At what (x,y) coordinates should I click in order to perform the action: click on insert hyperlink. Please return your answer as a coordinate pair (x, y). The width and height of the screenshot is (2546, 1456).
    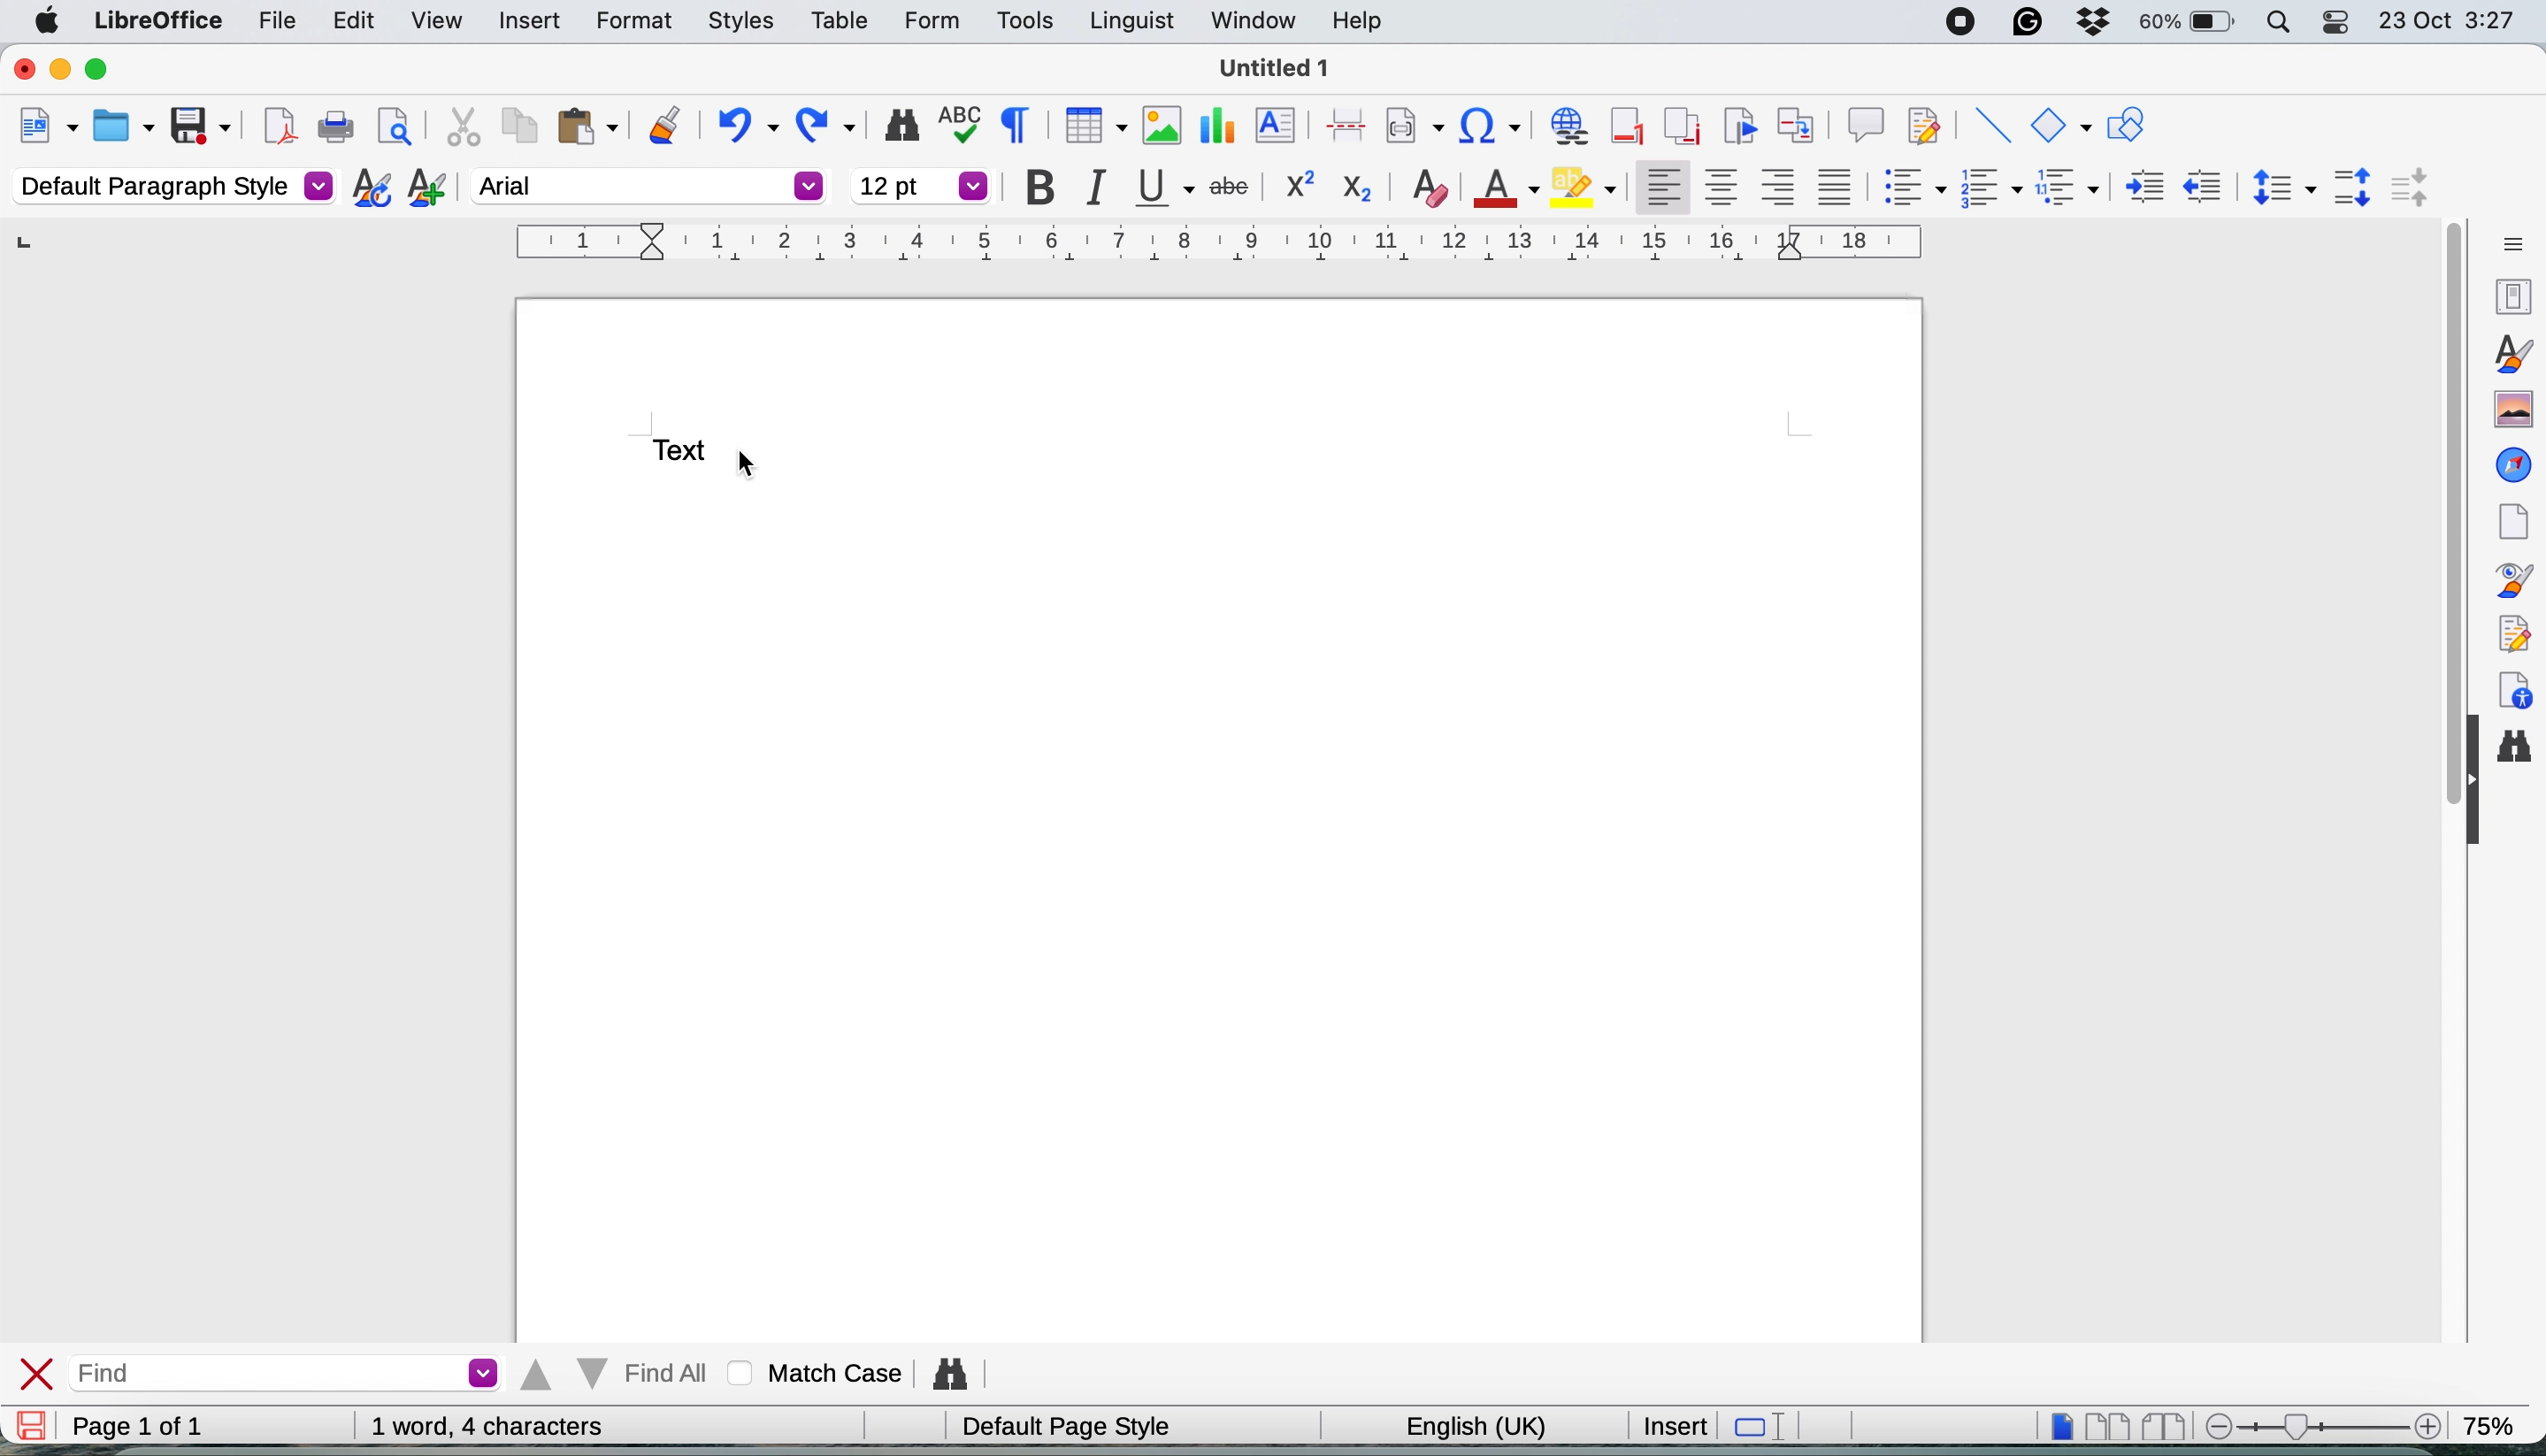
    Looking at the image, I should click on (1492, 126).